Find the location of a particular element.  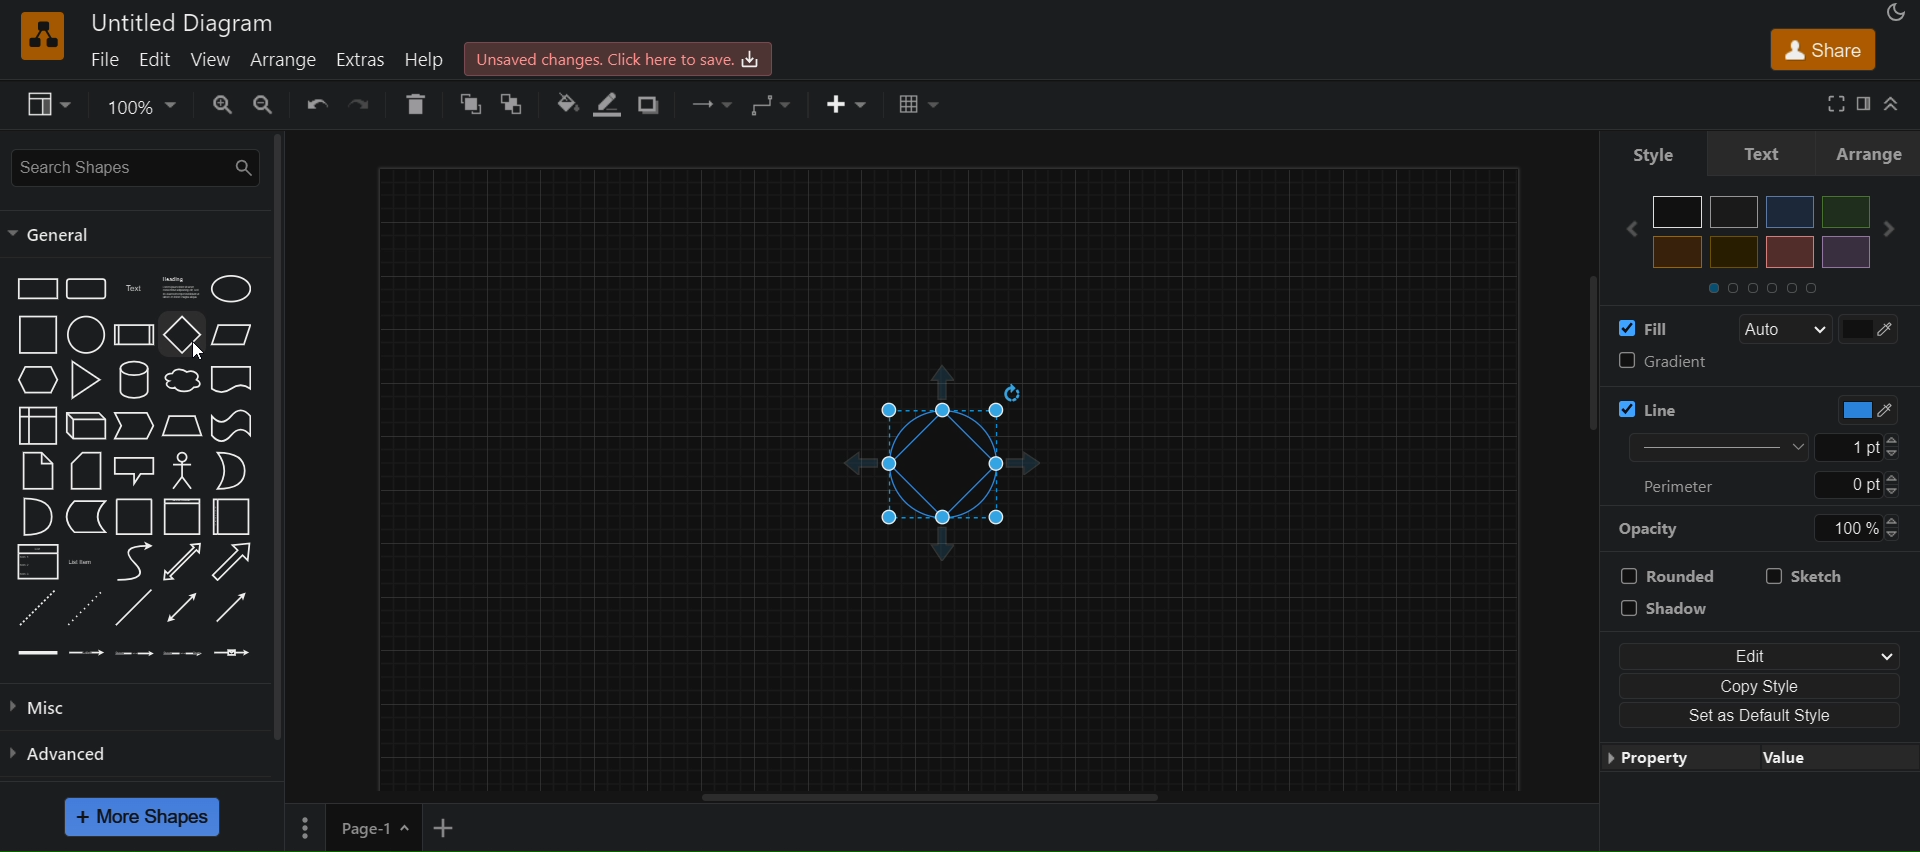

color is located at coordinates (1874, 327).